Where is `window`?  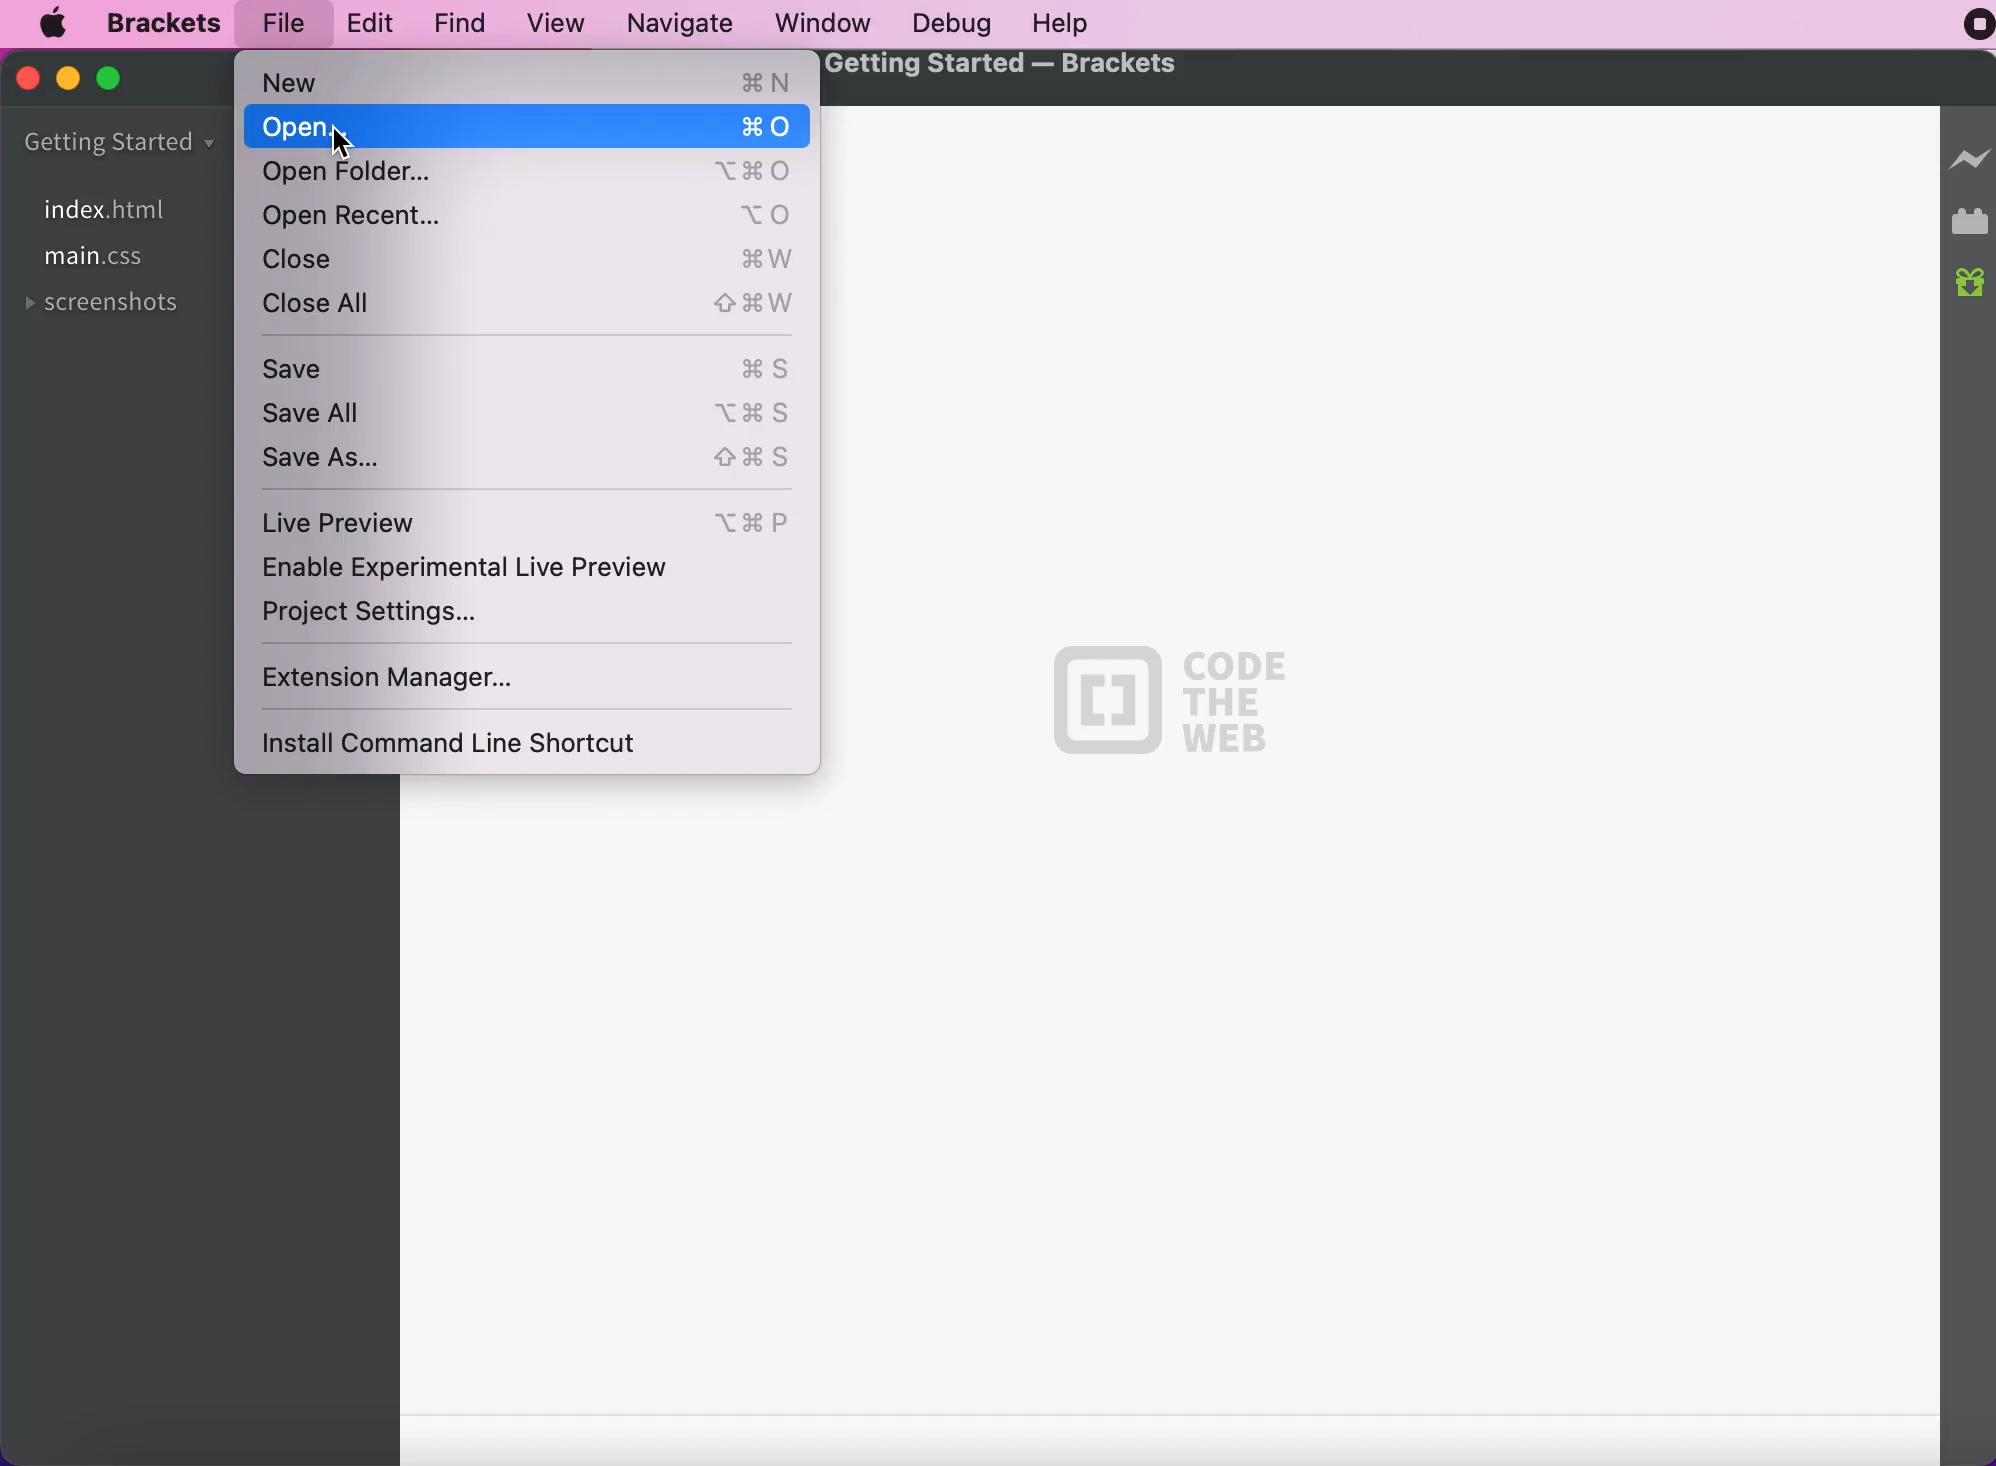 window is located at coordinates (826, 24).